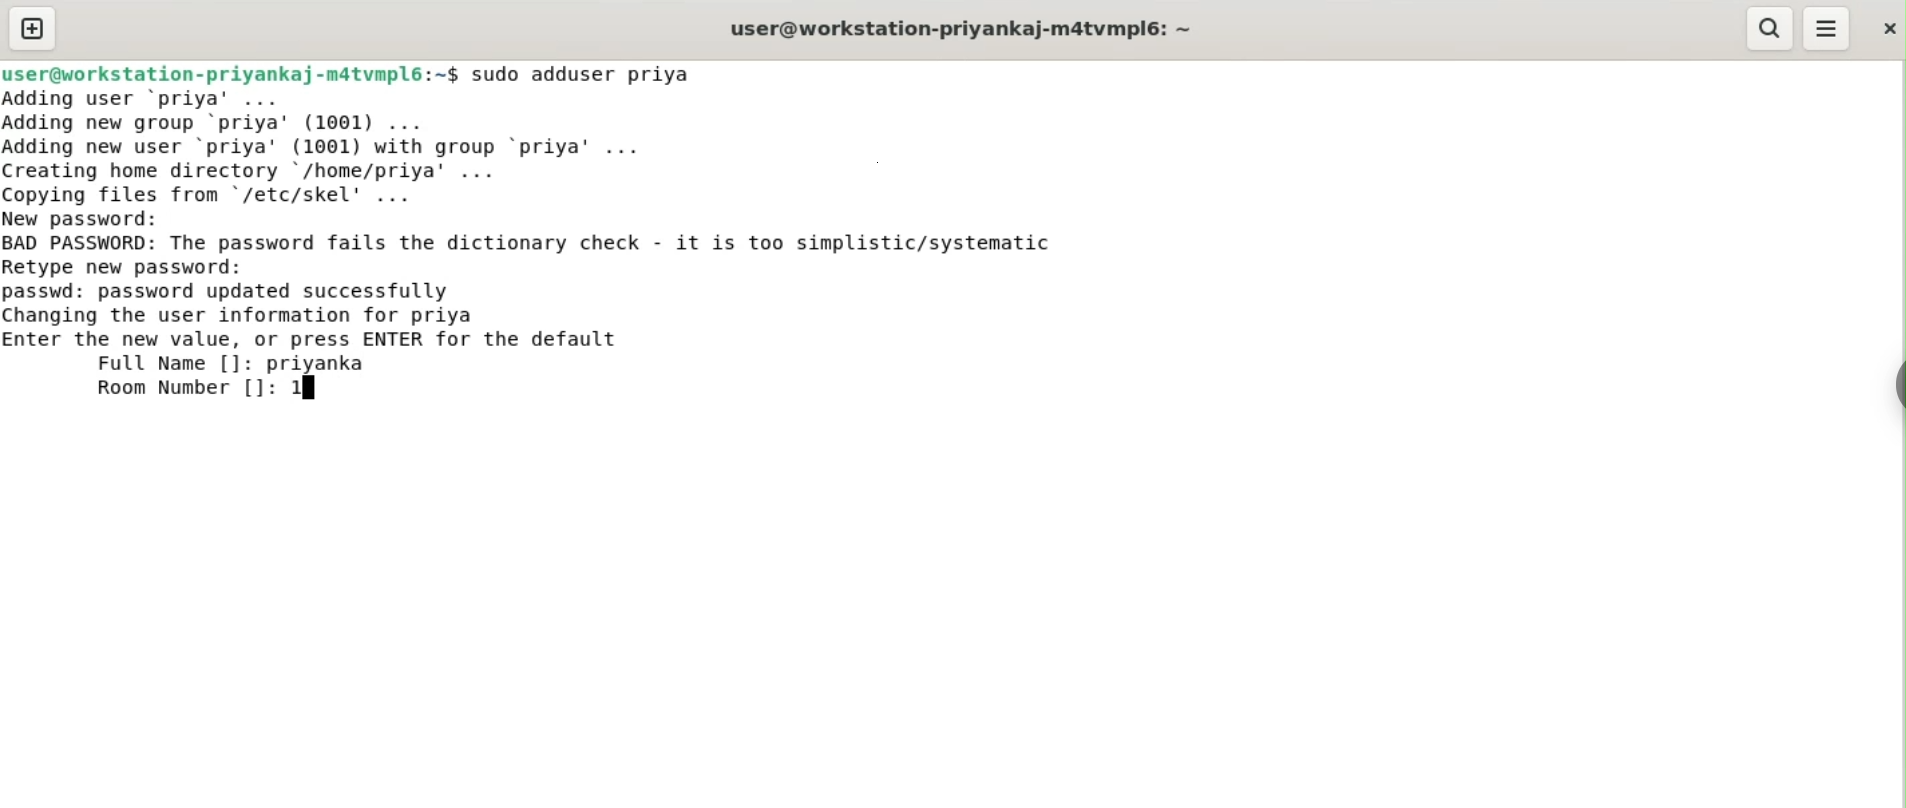 The width and height of the screenshot is (1906, 808). What do you see at coordinates (132, 363) in the screenshot?
I see `full name [] :` at bounding box center [132, 363].